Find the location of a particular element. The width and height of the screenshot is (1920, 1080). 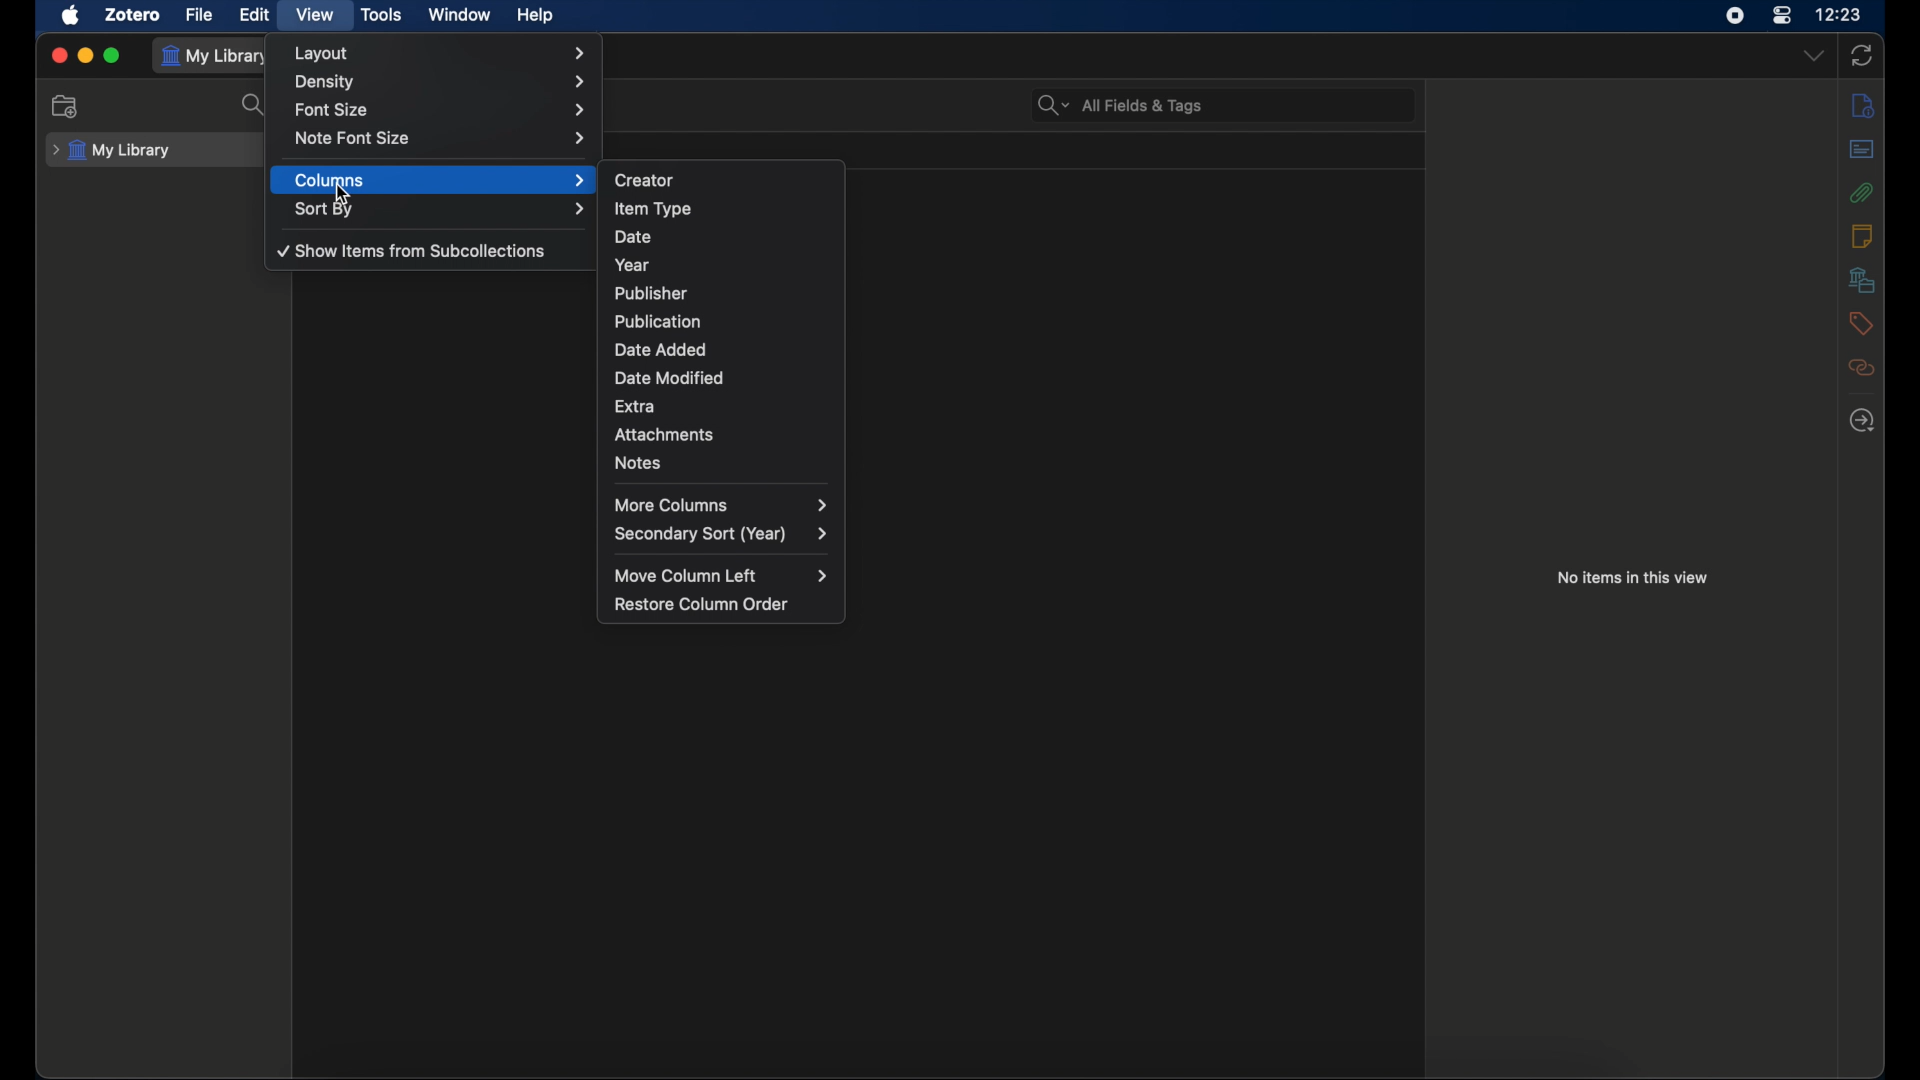

year is located at coordinates (634, 265).